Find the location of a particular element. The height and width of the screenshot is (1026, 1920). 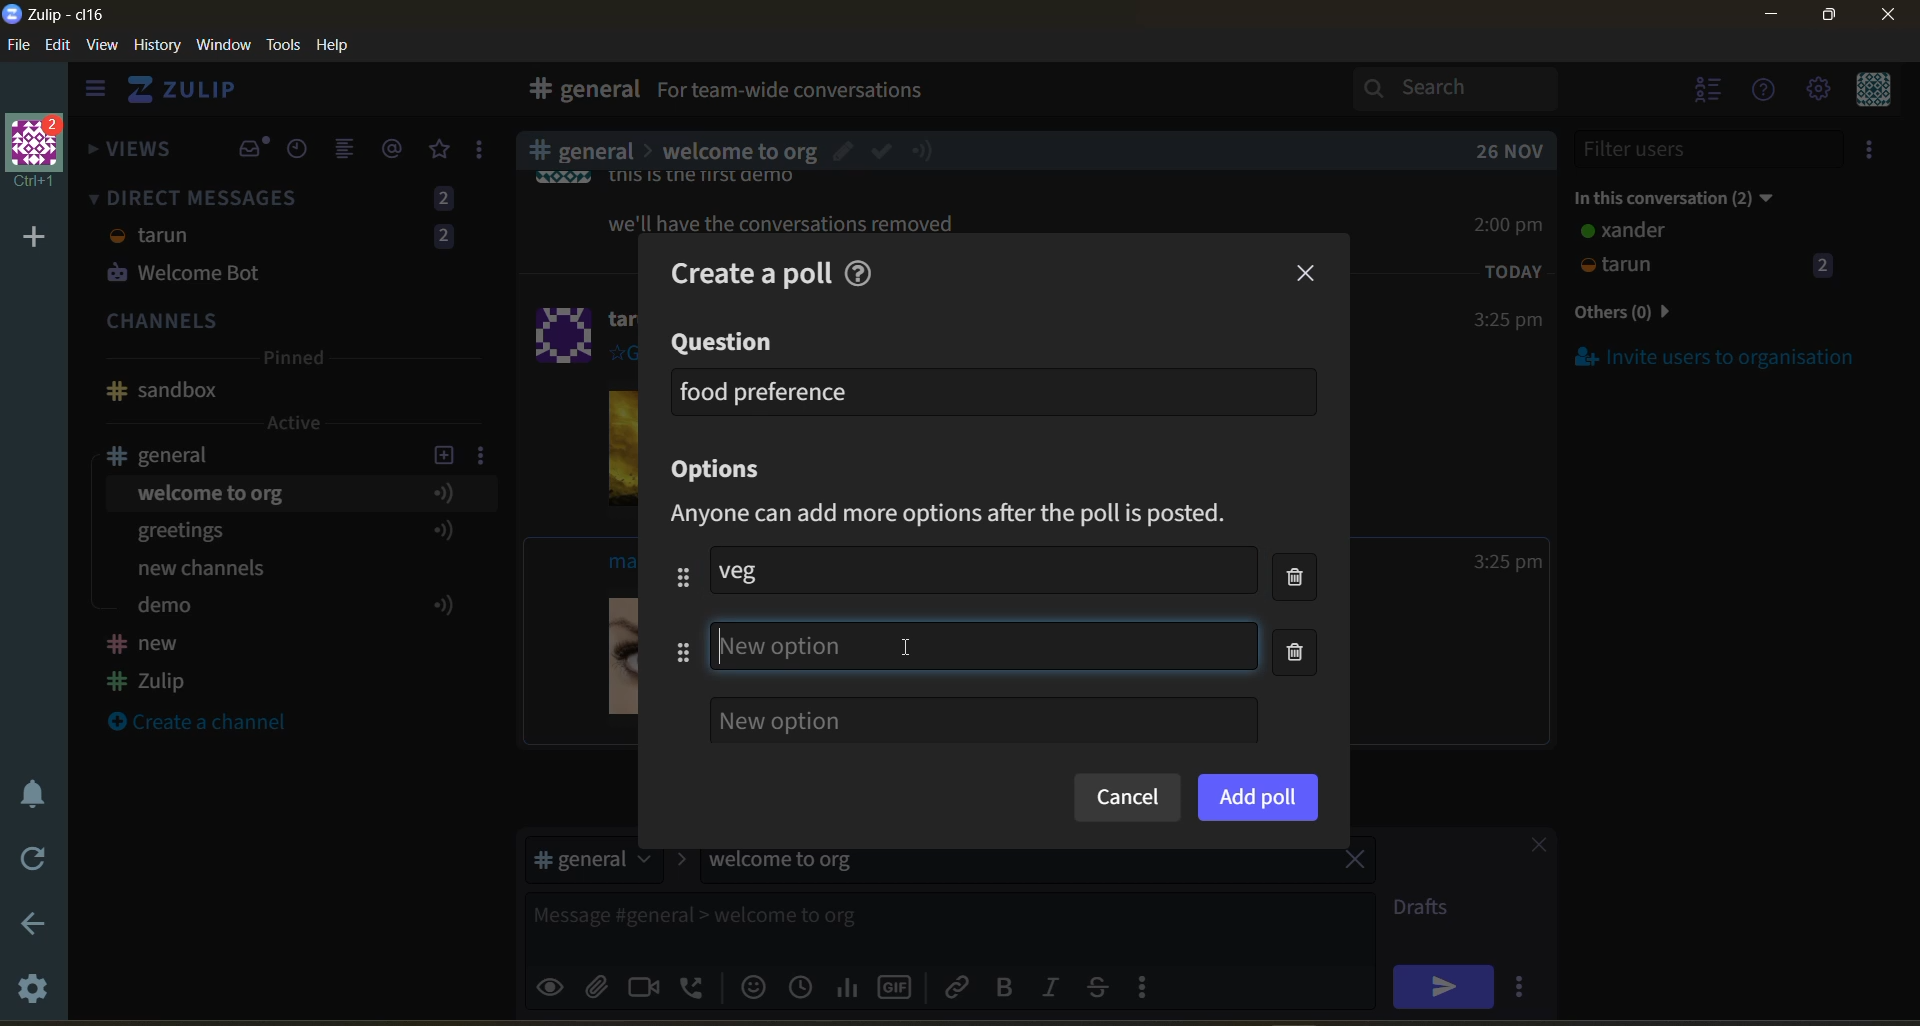

tools is located at coordinates (287, 43).